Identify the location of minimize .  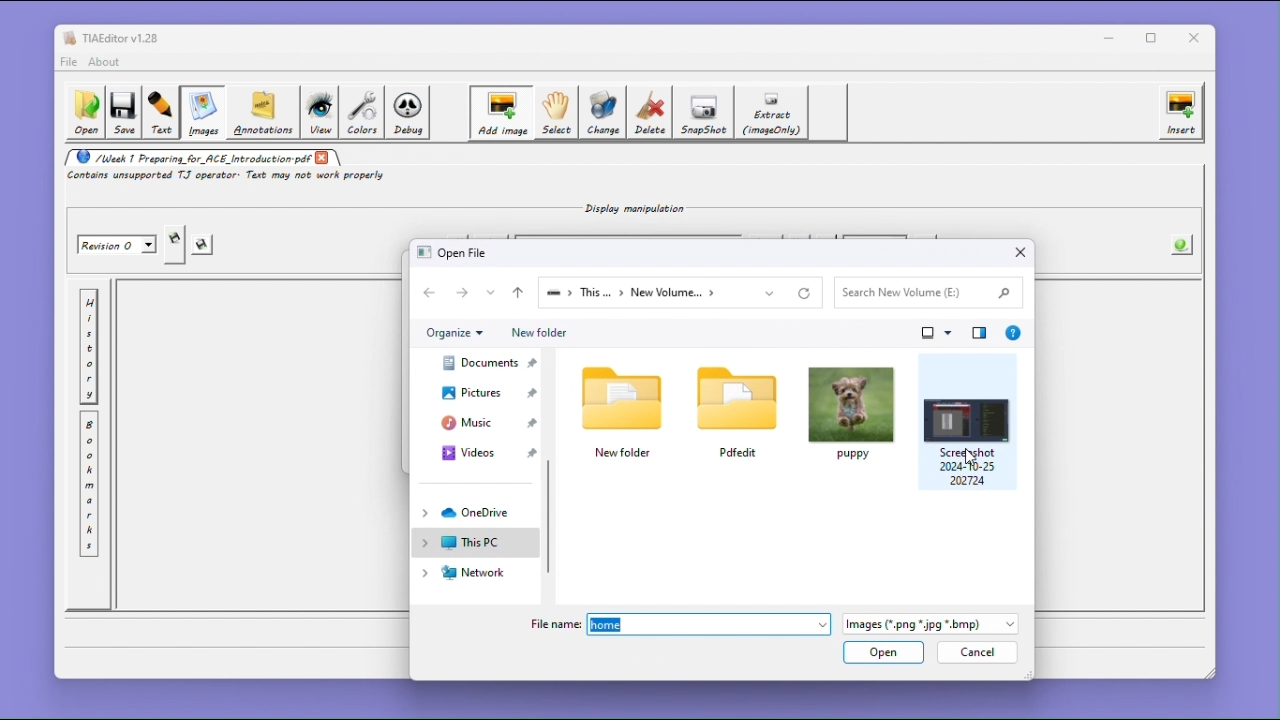
(1109, 37).